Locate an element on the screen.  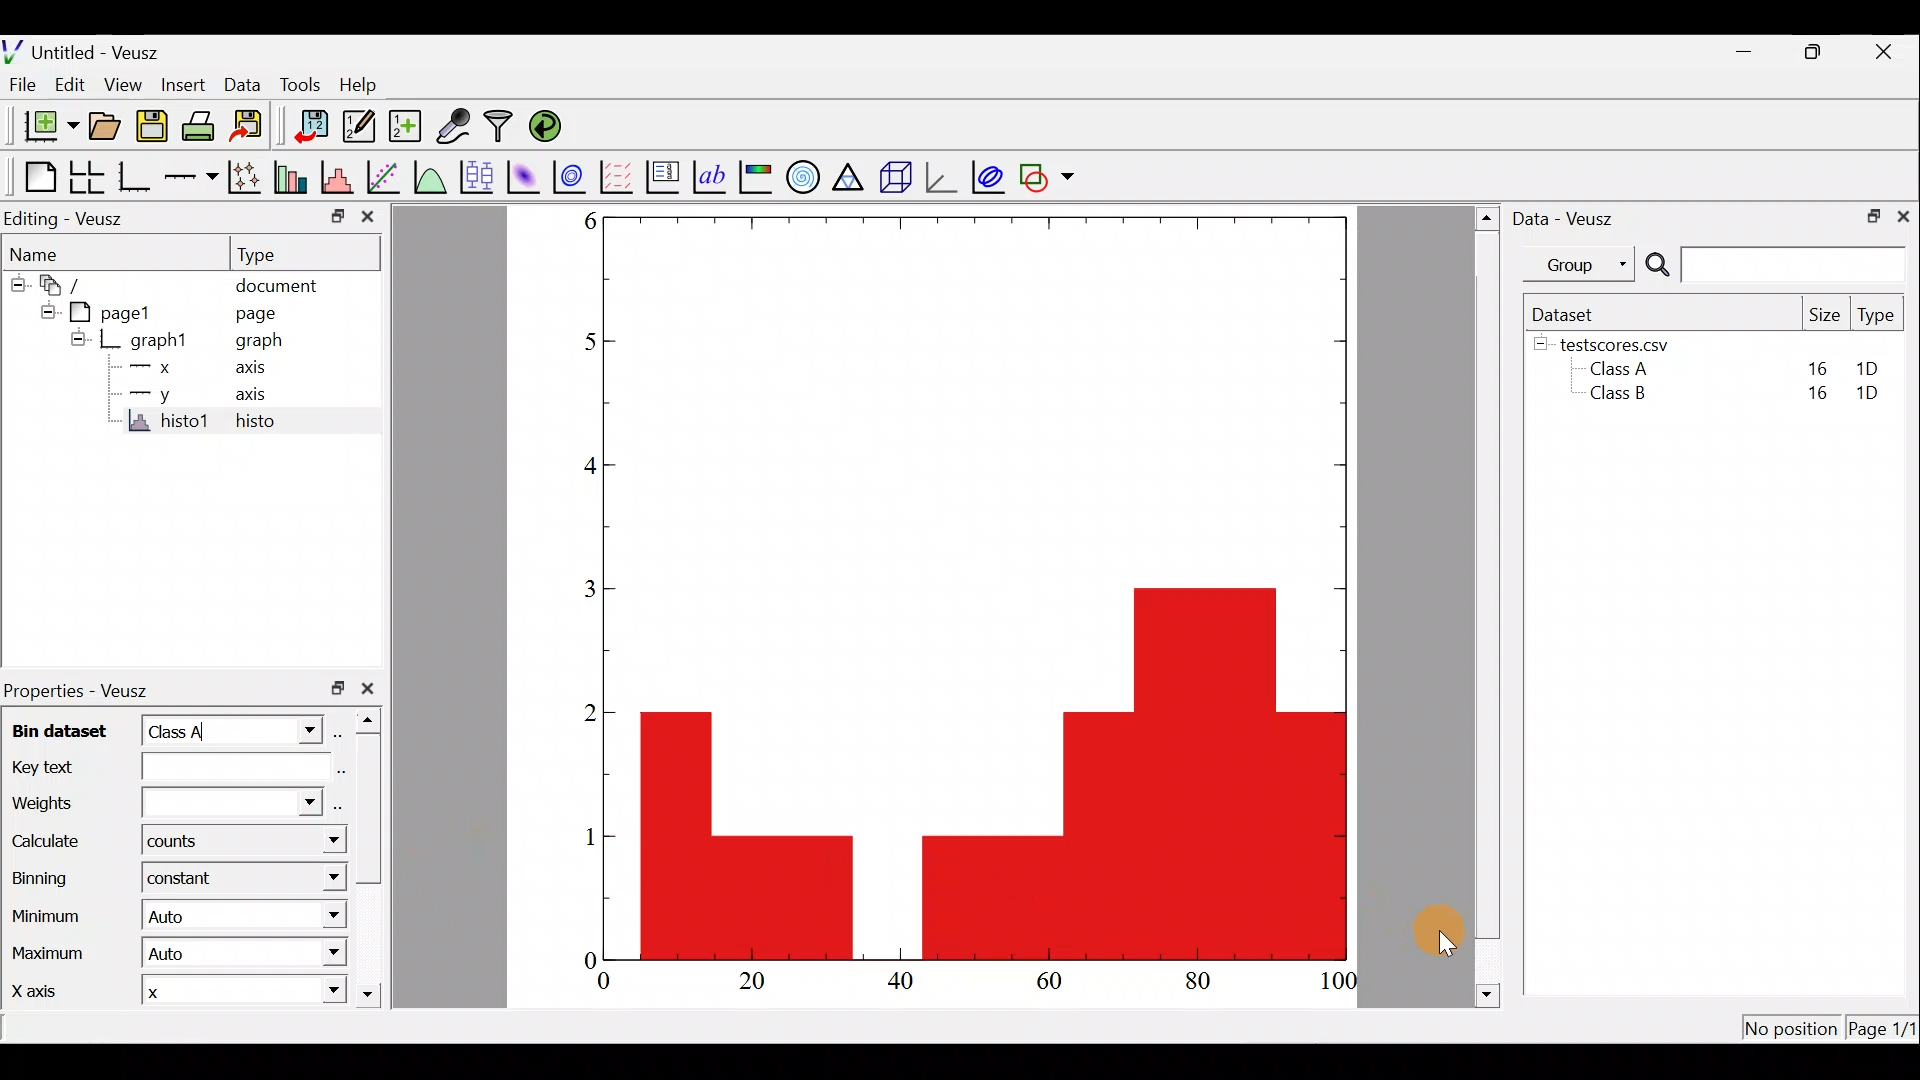
Open a document is located at coordinates (104, 124).